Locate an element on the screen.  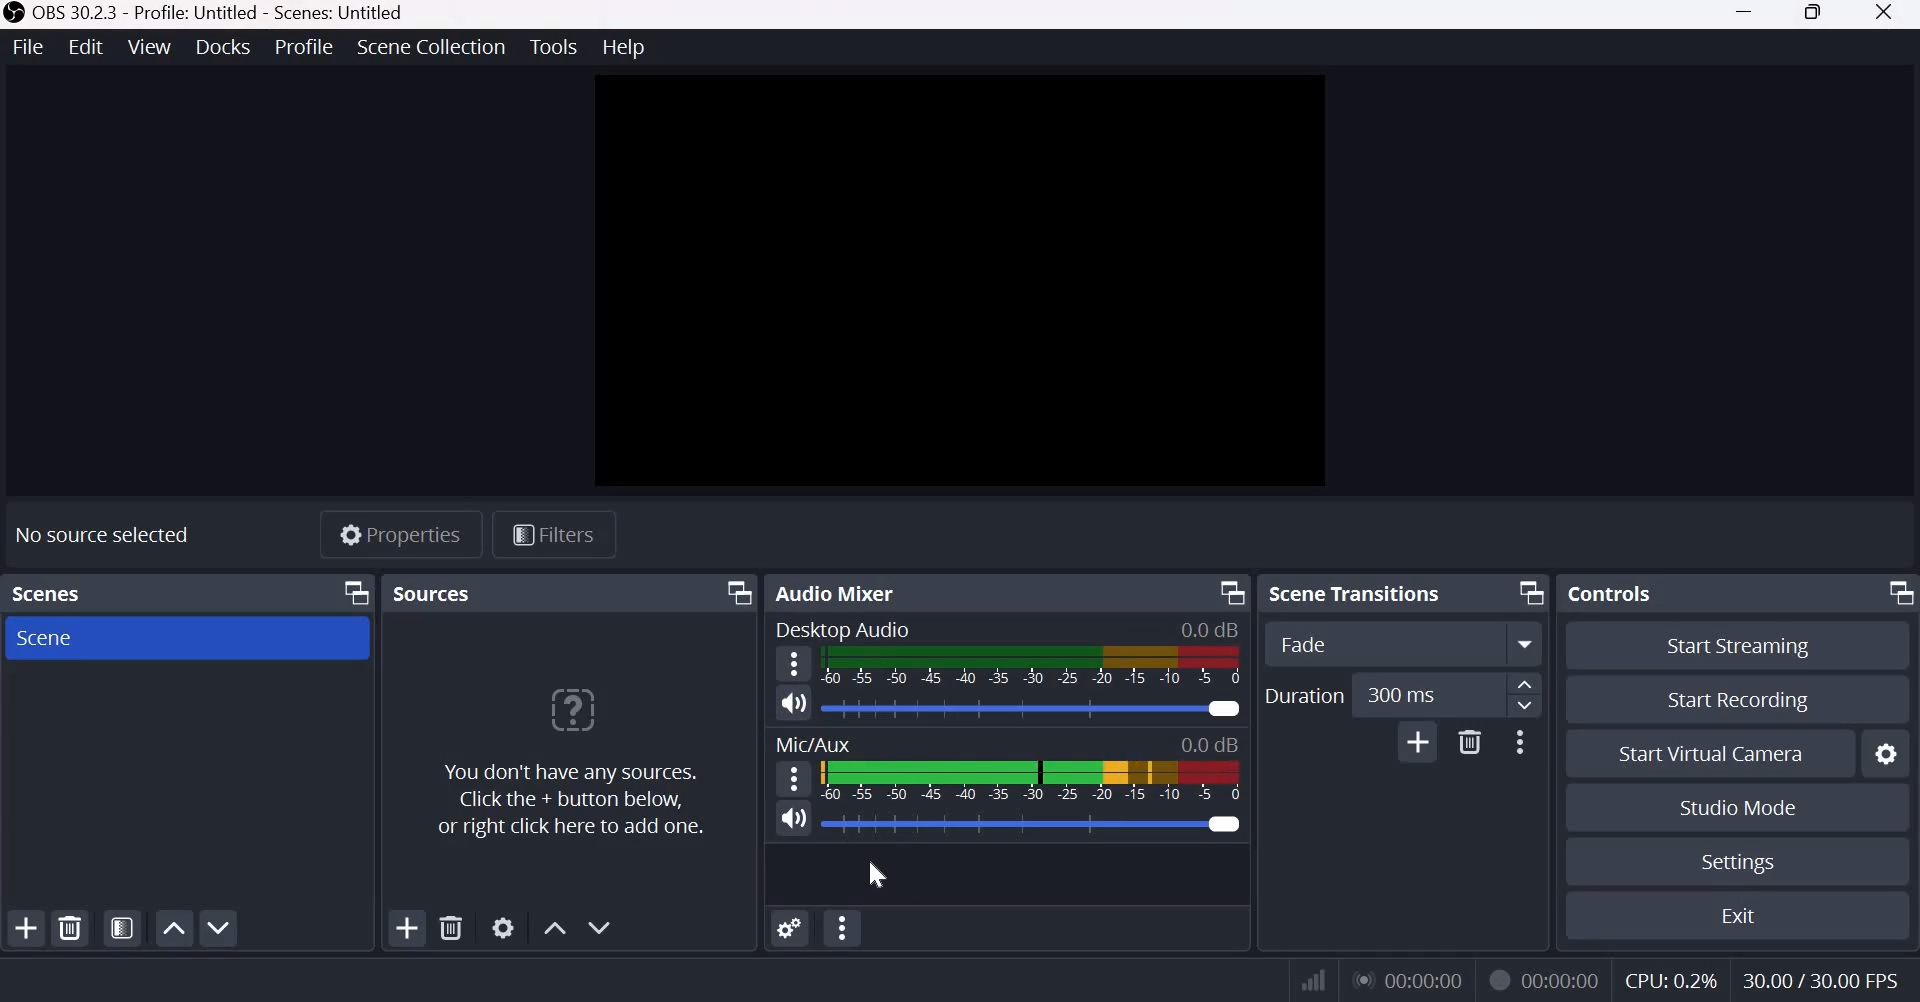
Transition Type Dropdown is located at coordinates (1400, 644).